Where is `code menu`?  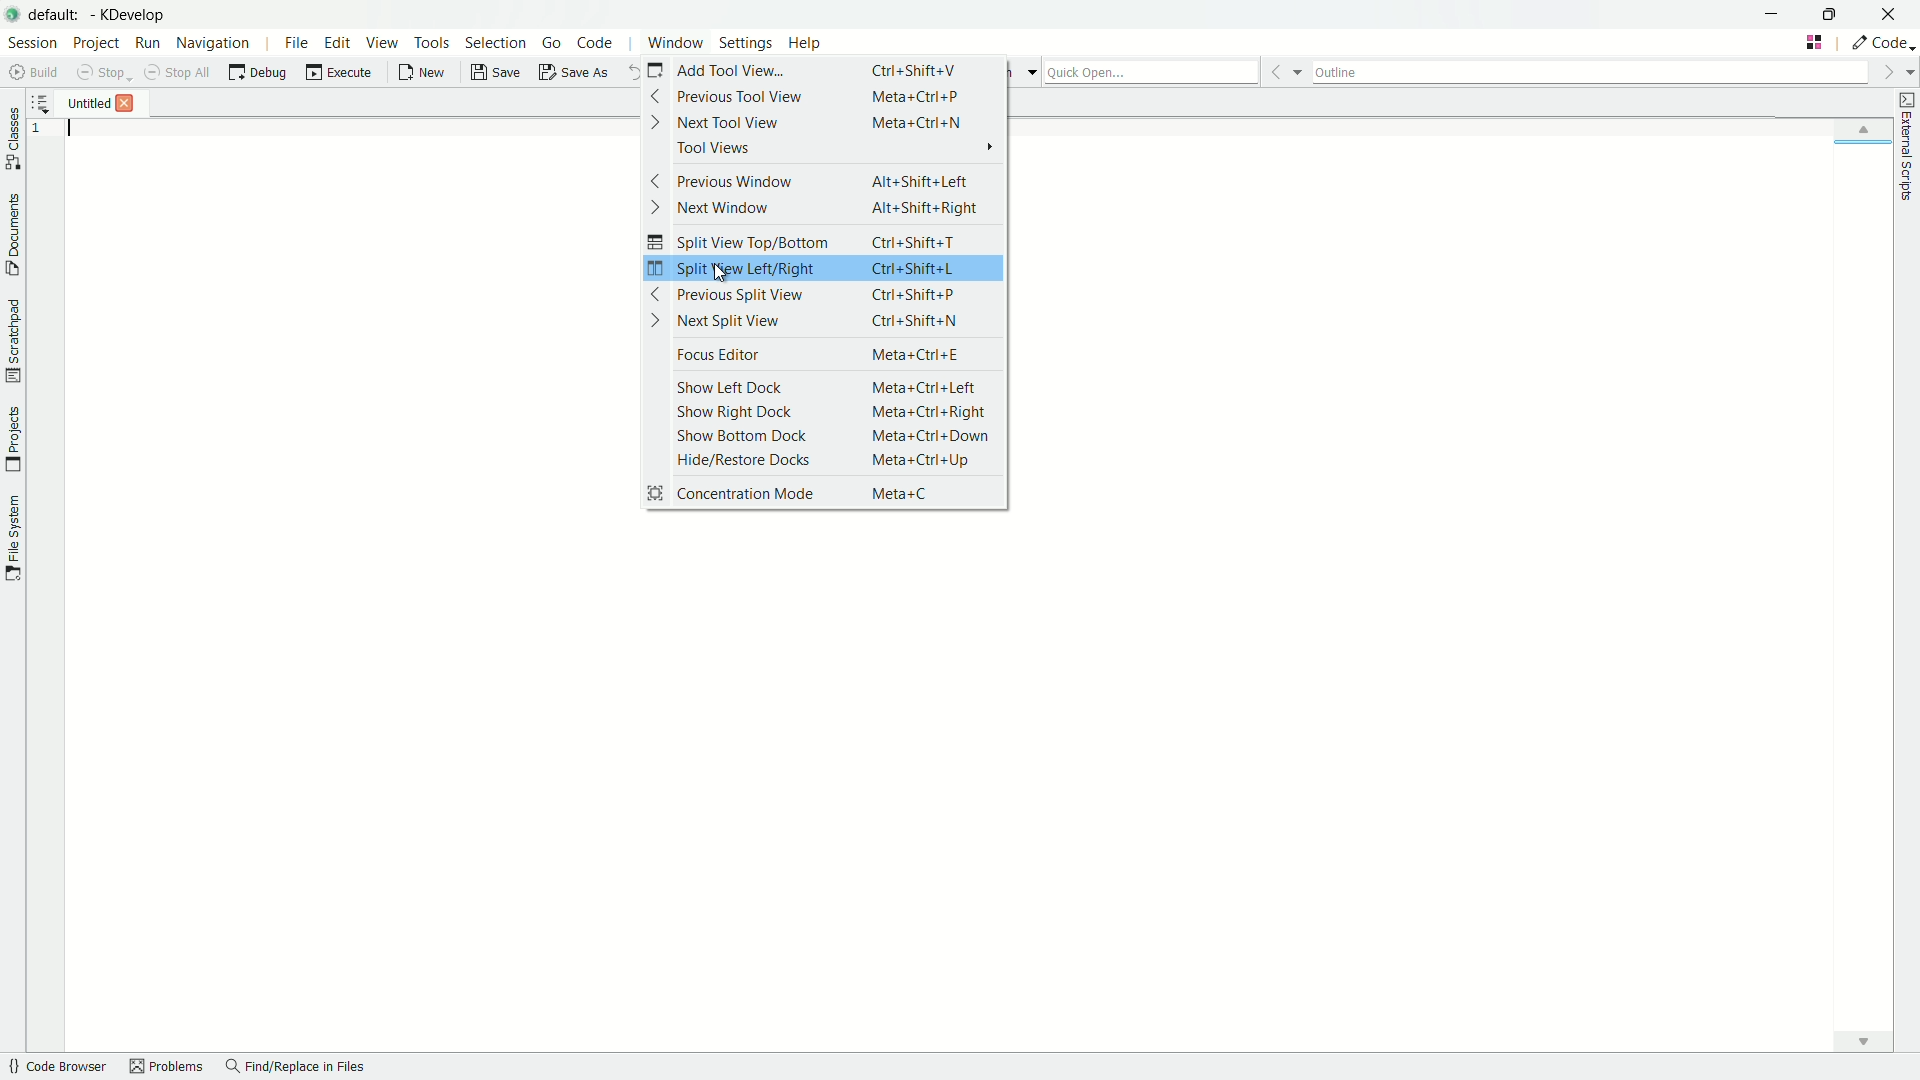
code menu is located at coordinates (595, 43).